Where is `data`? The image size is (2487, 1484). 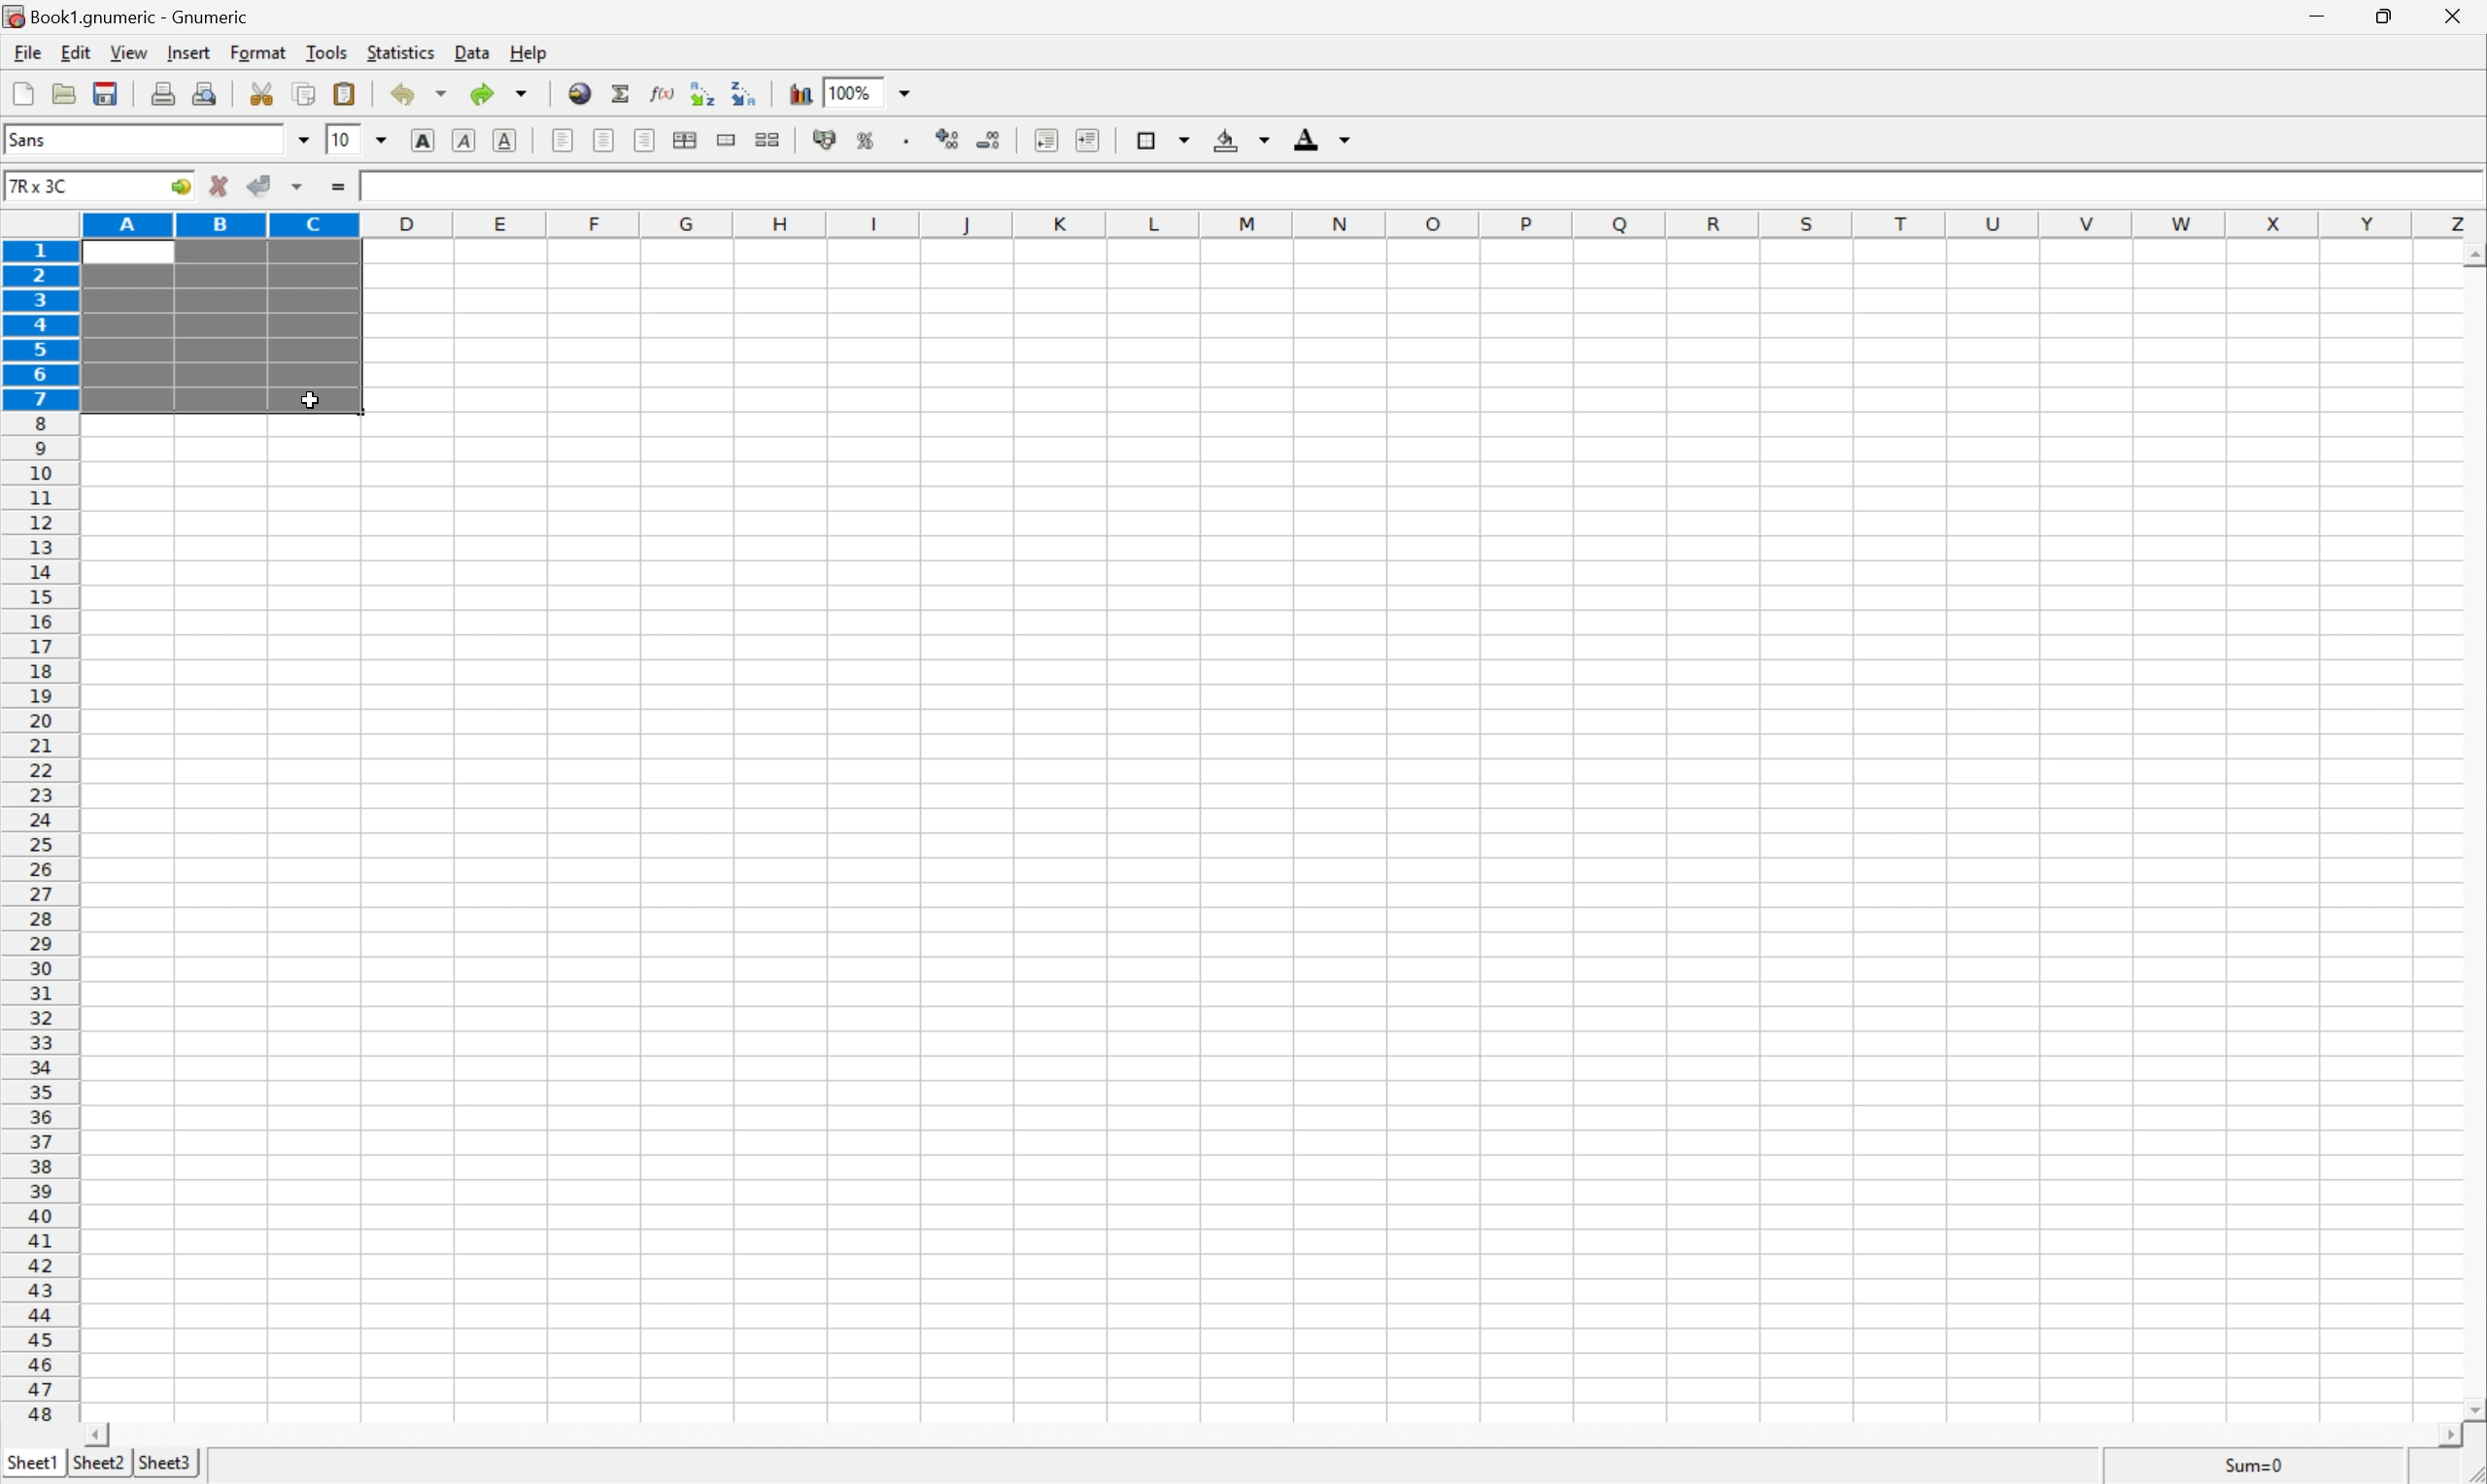
data is located at coordinates (468, 54).